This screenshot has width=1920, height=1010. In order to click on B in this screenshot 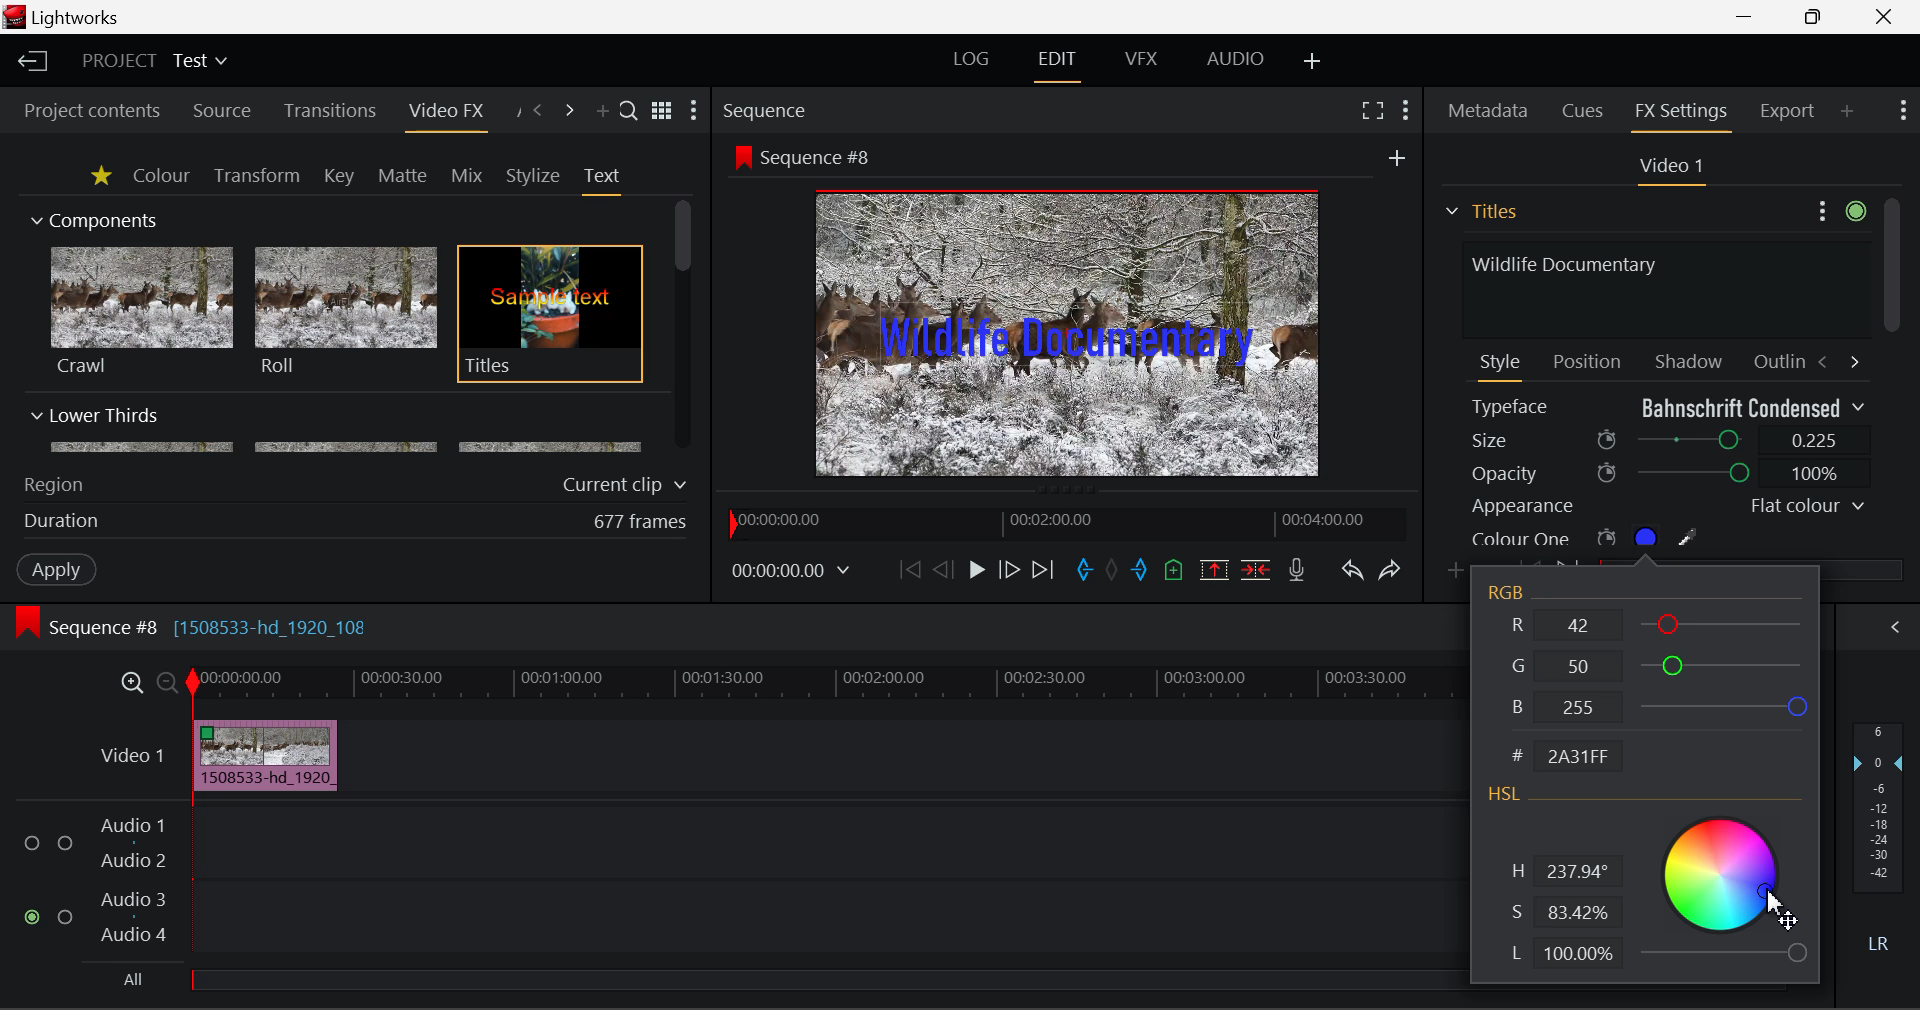, I will do `click(1656, 707)`.